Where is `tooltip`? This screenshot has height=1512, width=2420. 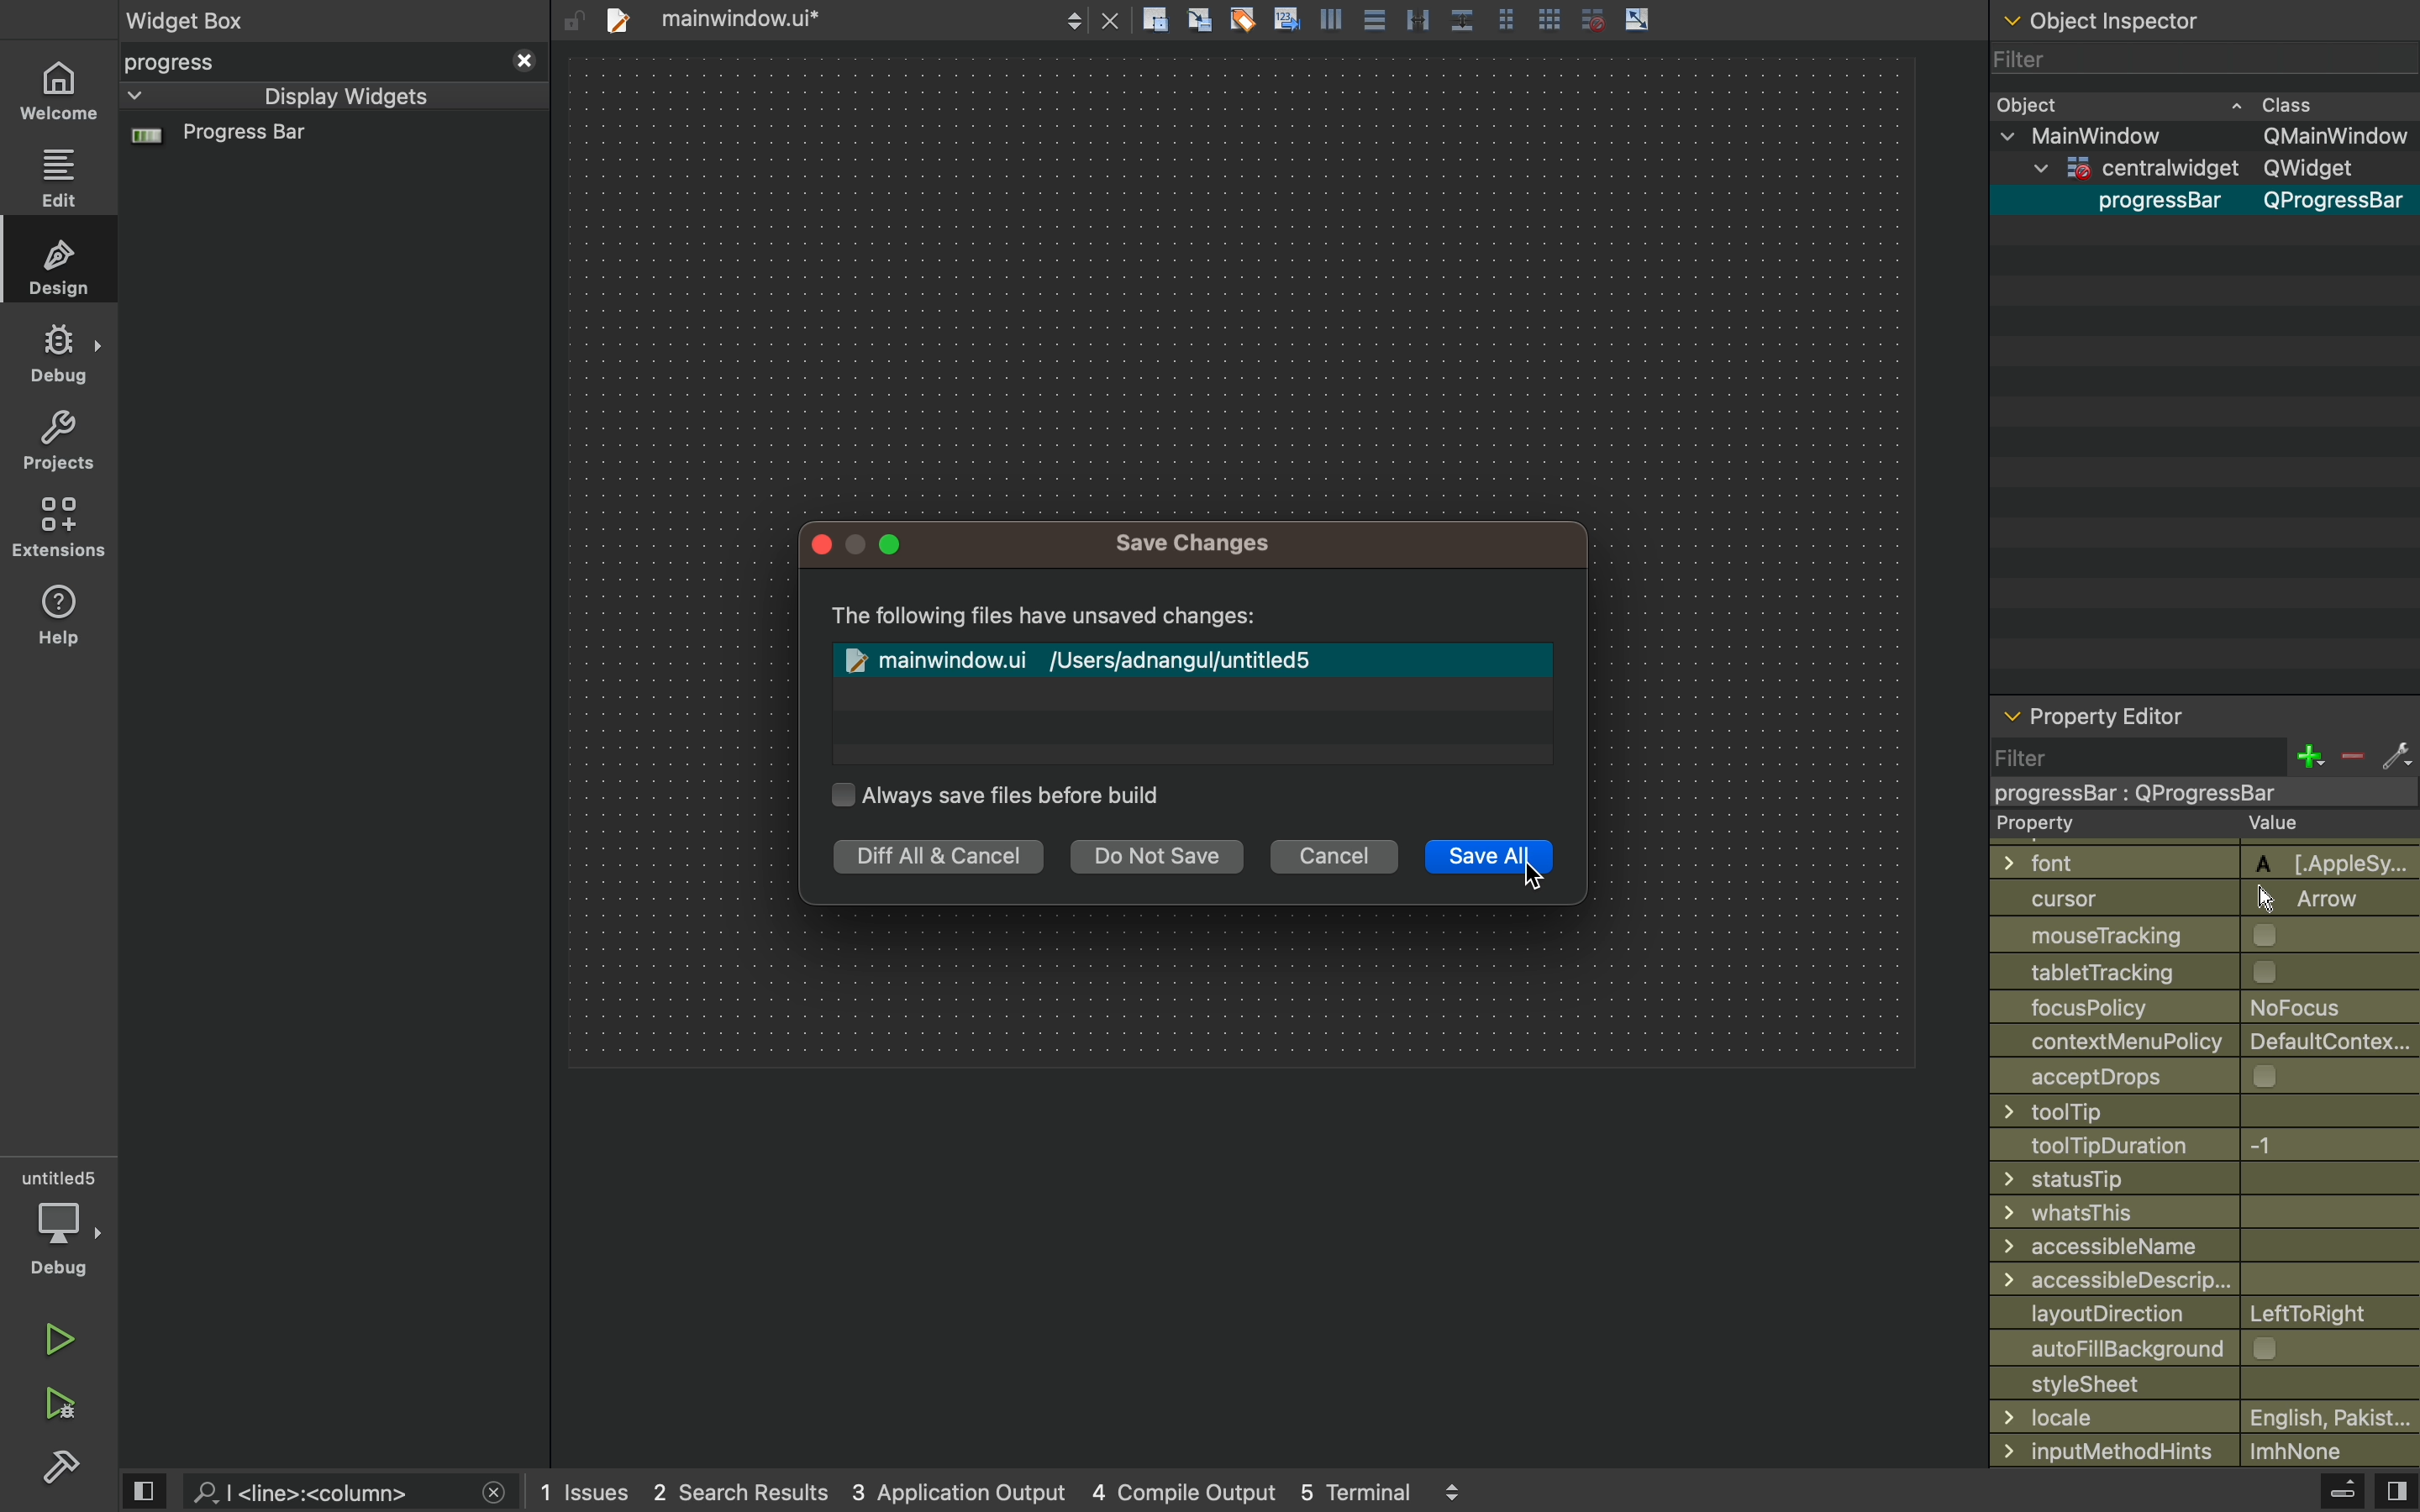
tooltip is located at coordinates (2185, 1111).